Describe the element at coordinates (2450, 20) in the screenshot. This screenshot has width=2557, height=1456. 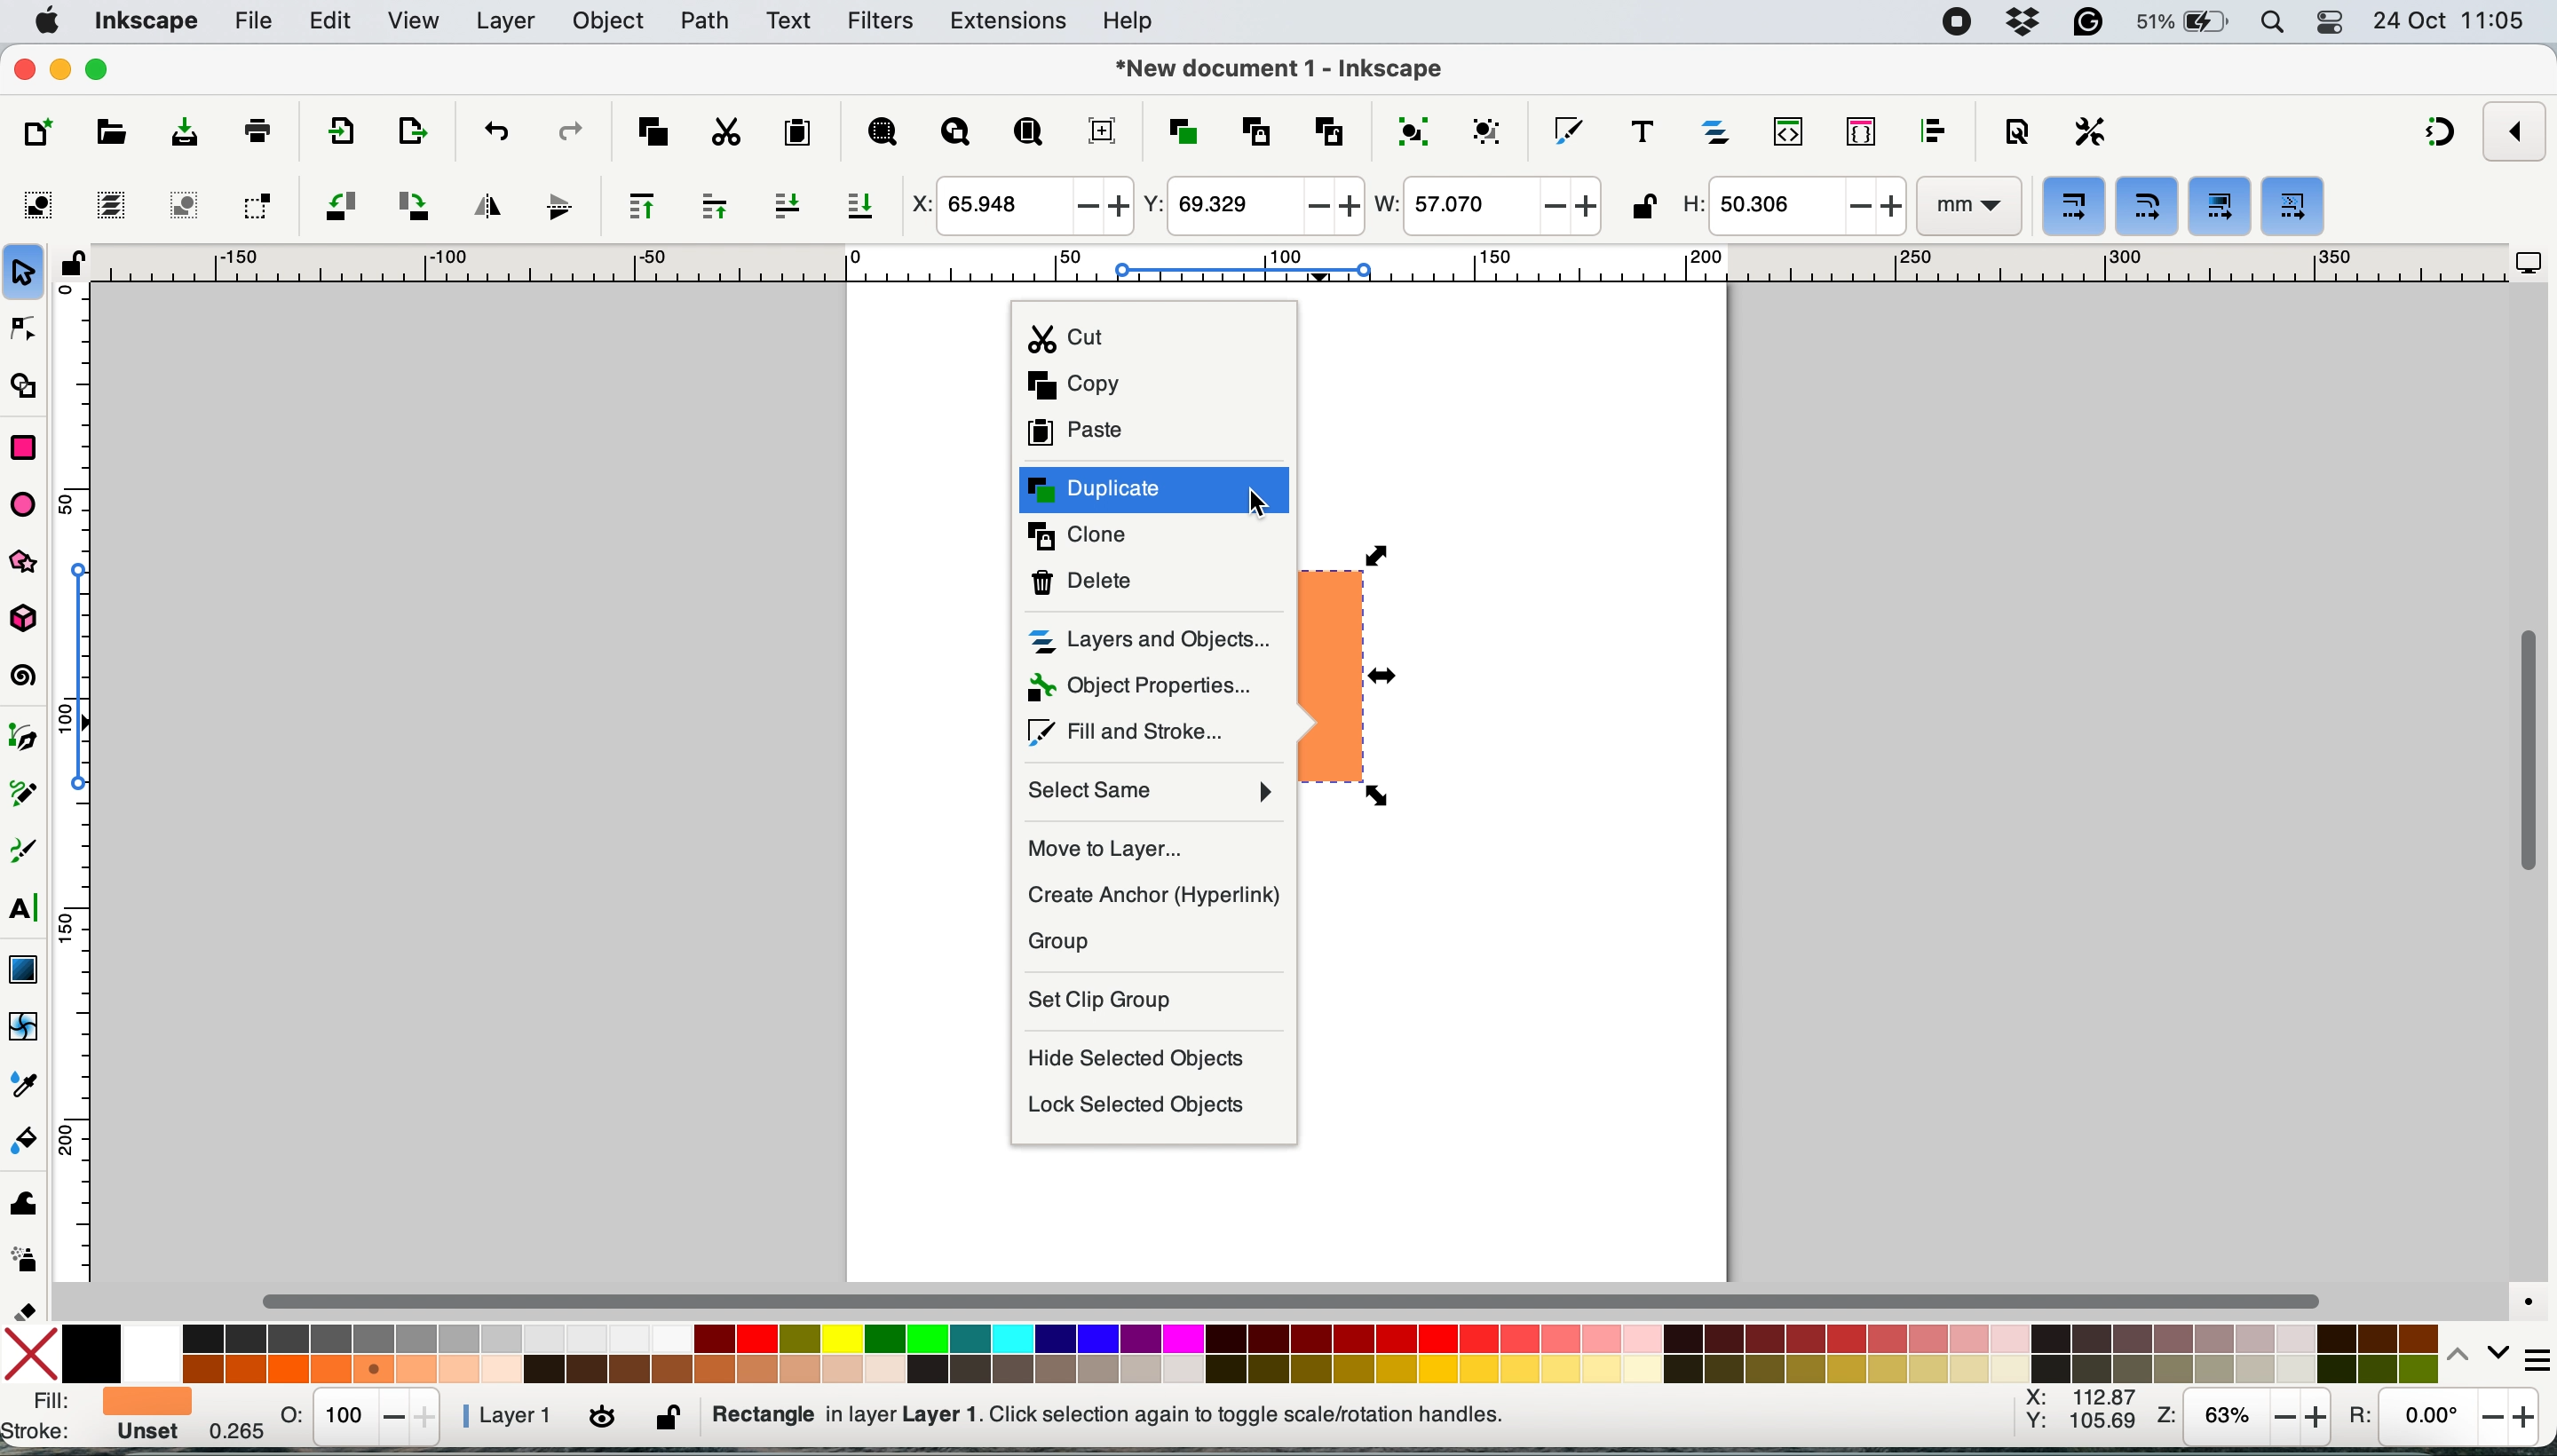
I see `date and time` at that location.